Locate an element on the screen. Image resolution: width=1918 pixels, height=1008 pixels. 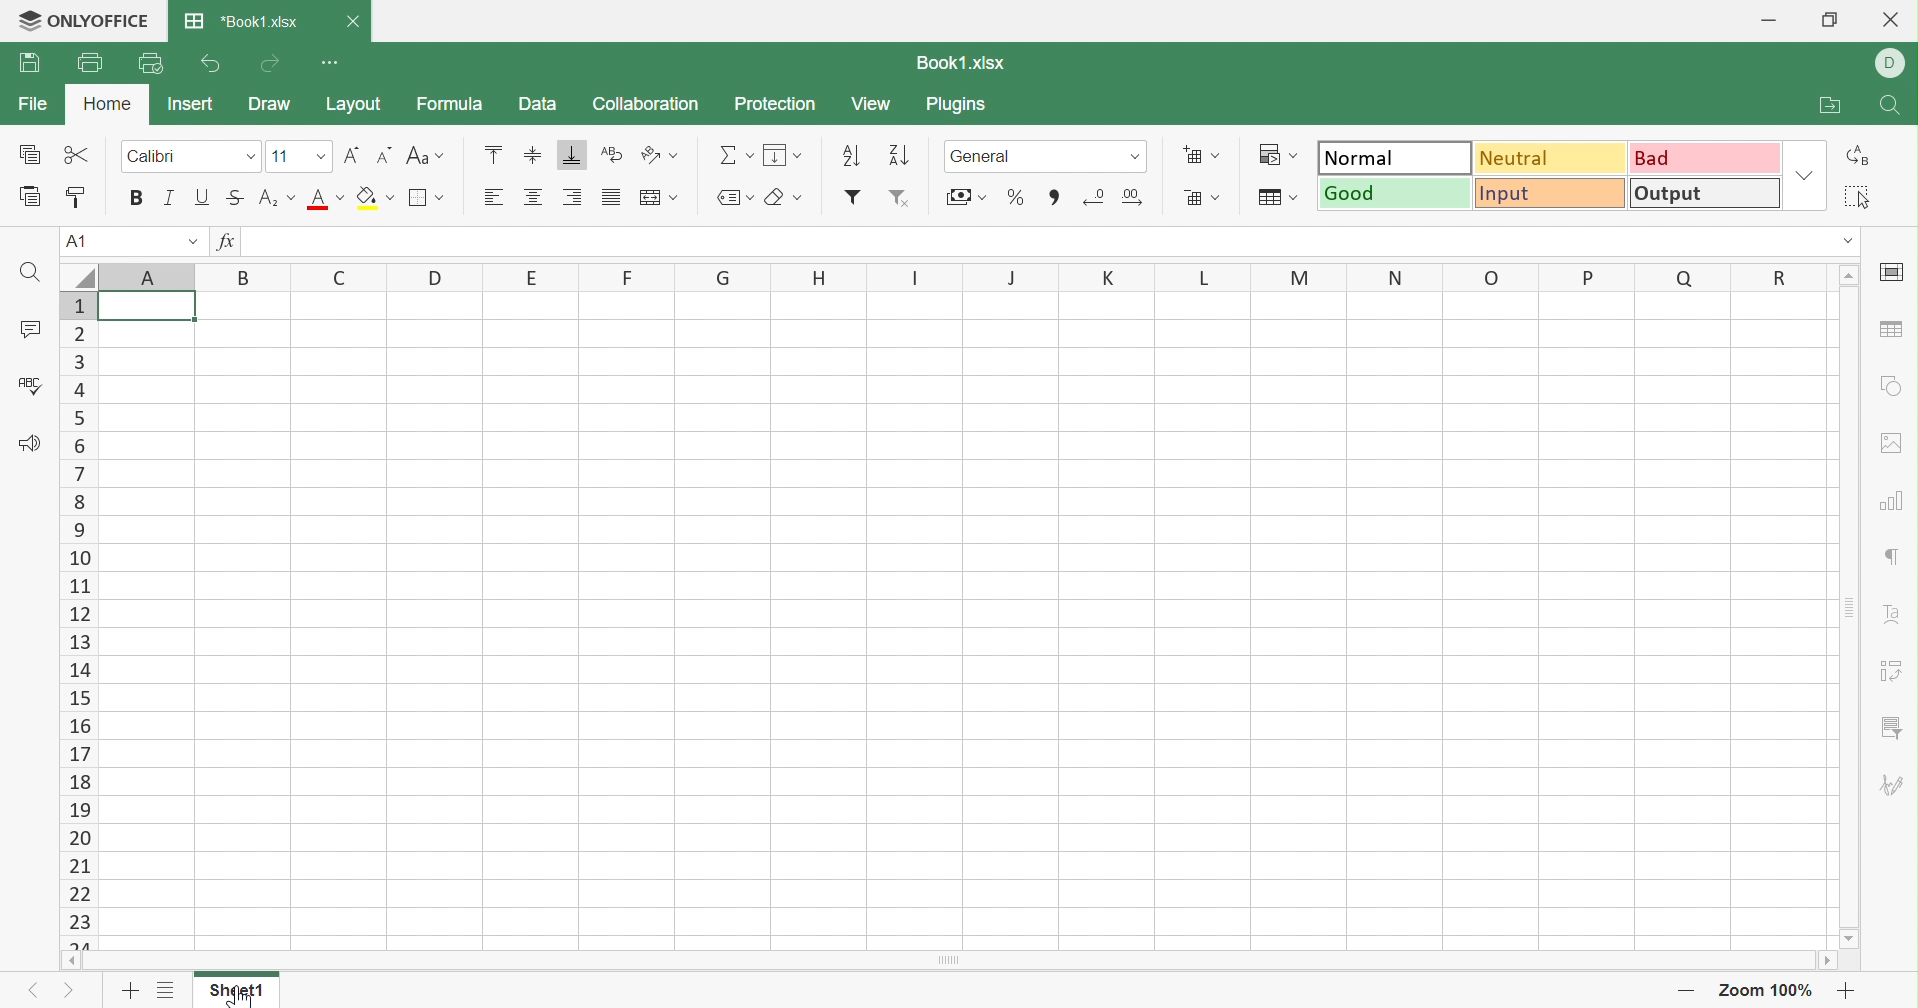
Merge and center is located at coordinates (658, 197).